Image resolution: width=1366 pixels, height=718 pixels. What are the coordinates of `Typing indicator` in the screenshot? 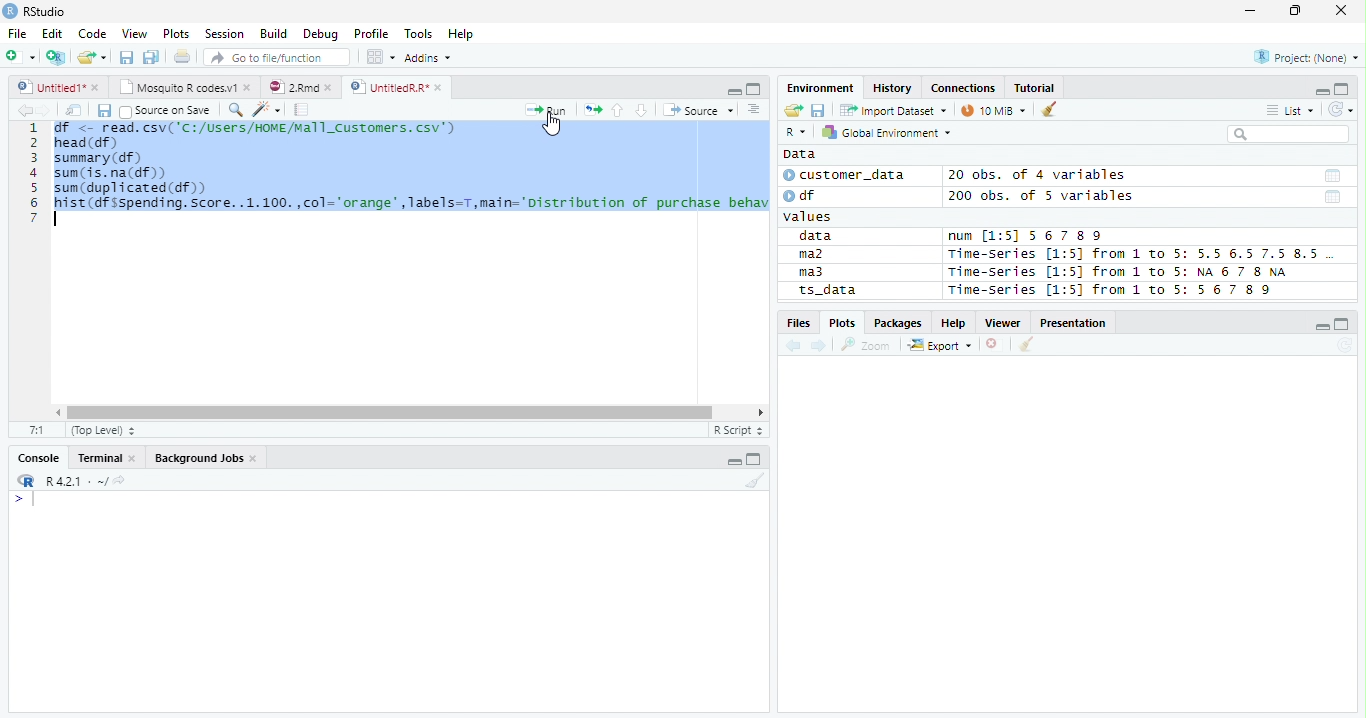 It's located at (33, 500).